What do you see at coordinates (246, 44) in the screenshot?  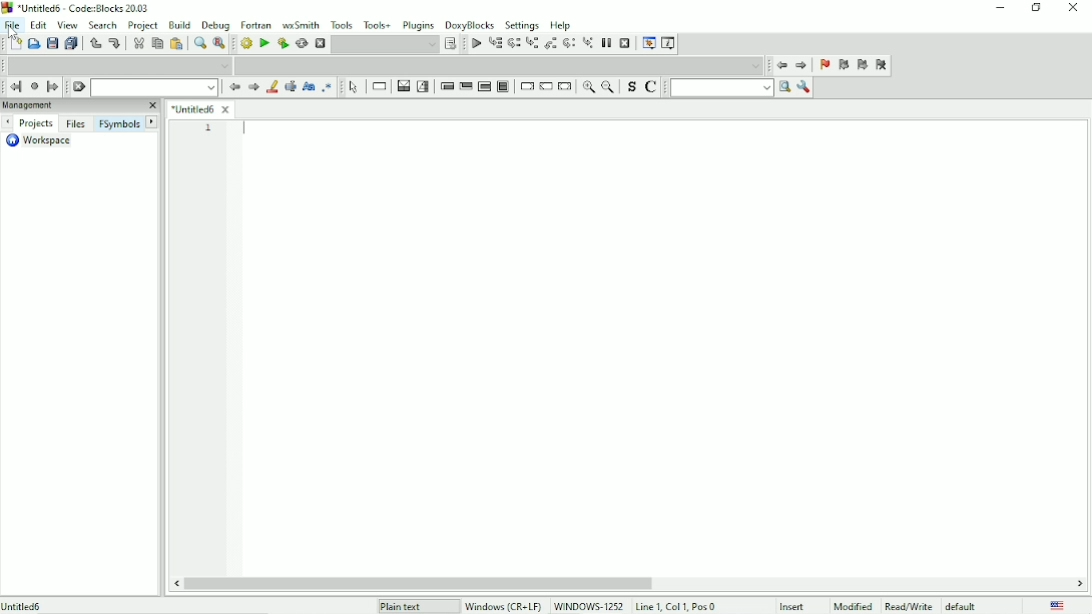 I see `Build` at bounding box center [246, 44].